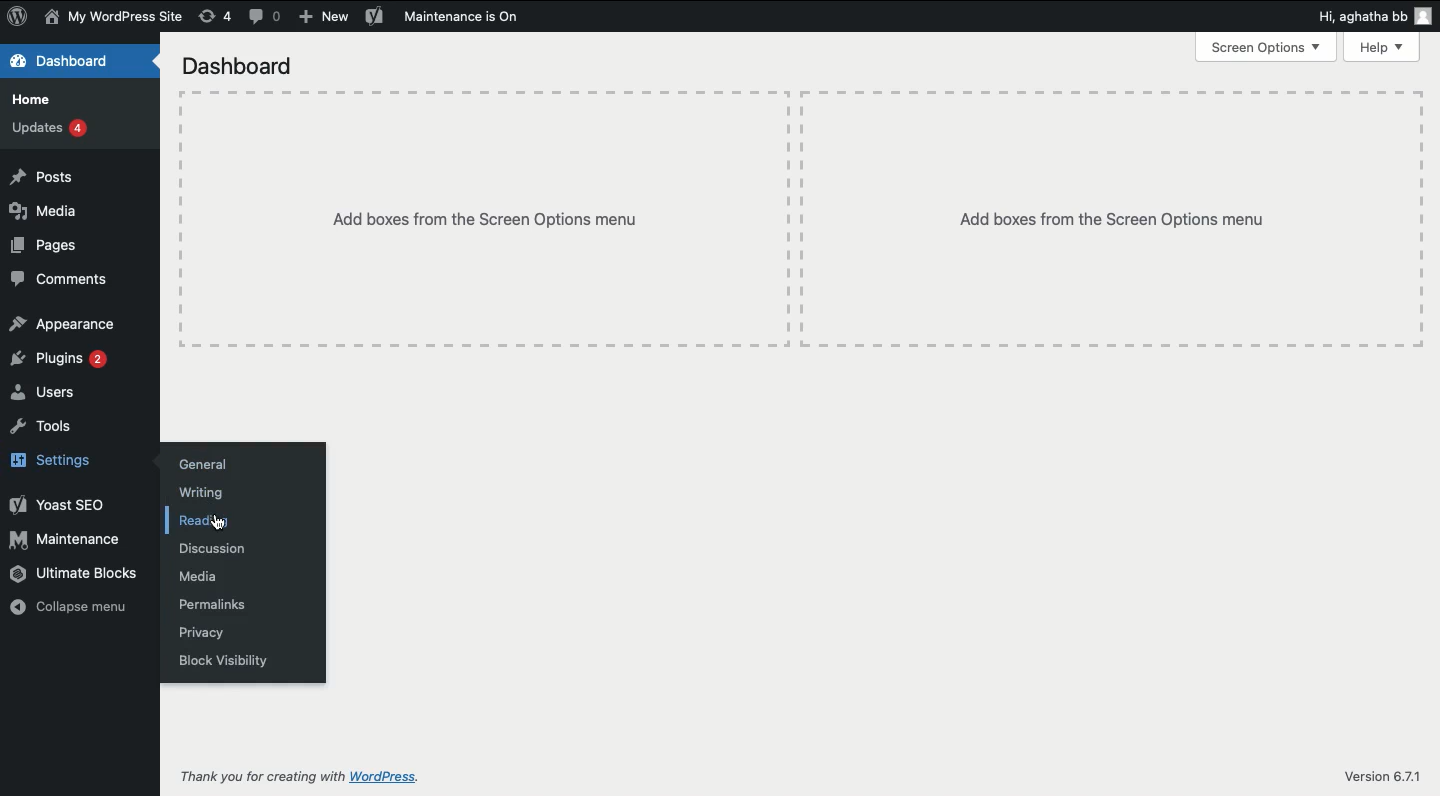  Describe the element at coordinates (212, 603) in the screenshot. I see `permalinks` at that location.